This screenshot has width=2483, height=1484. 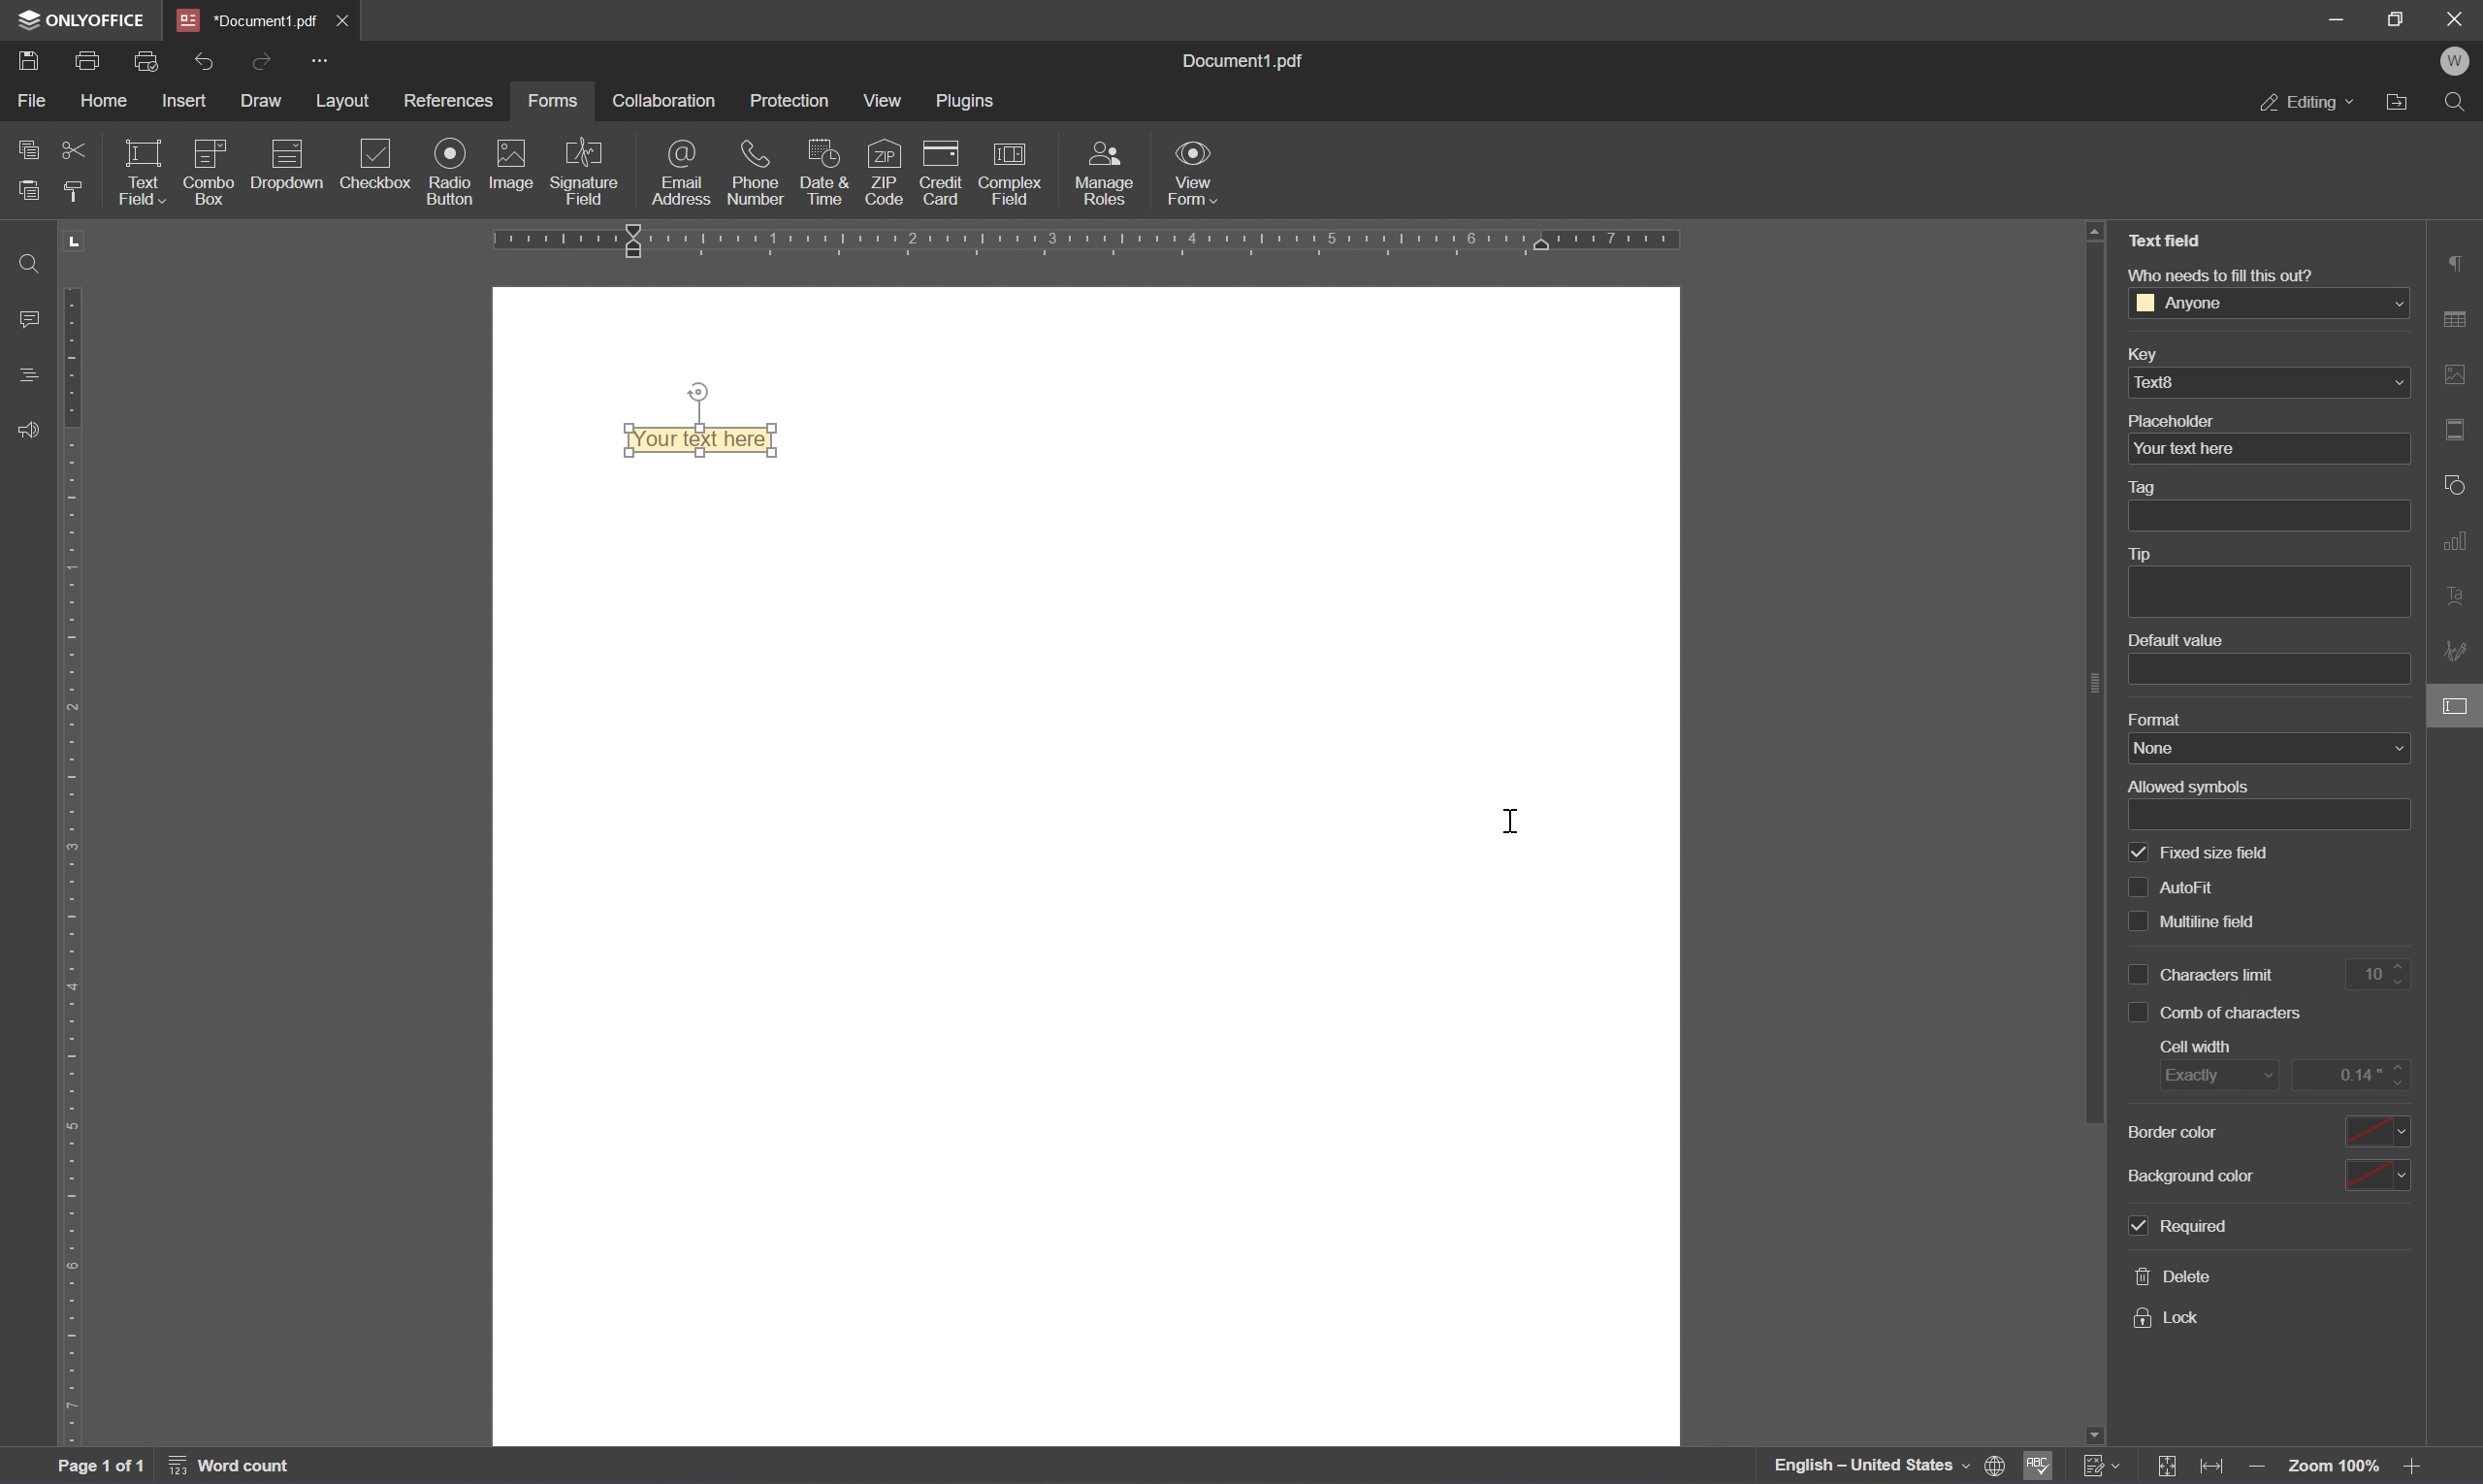 What do you see at coordinates (33, 376) in the screenshot?
I see `headings` at bounding box center [33, 376].